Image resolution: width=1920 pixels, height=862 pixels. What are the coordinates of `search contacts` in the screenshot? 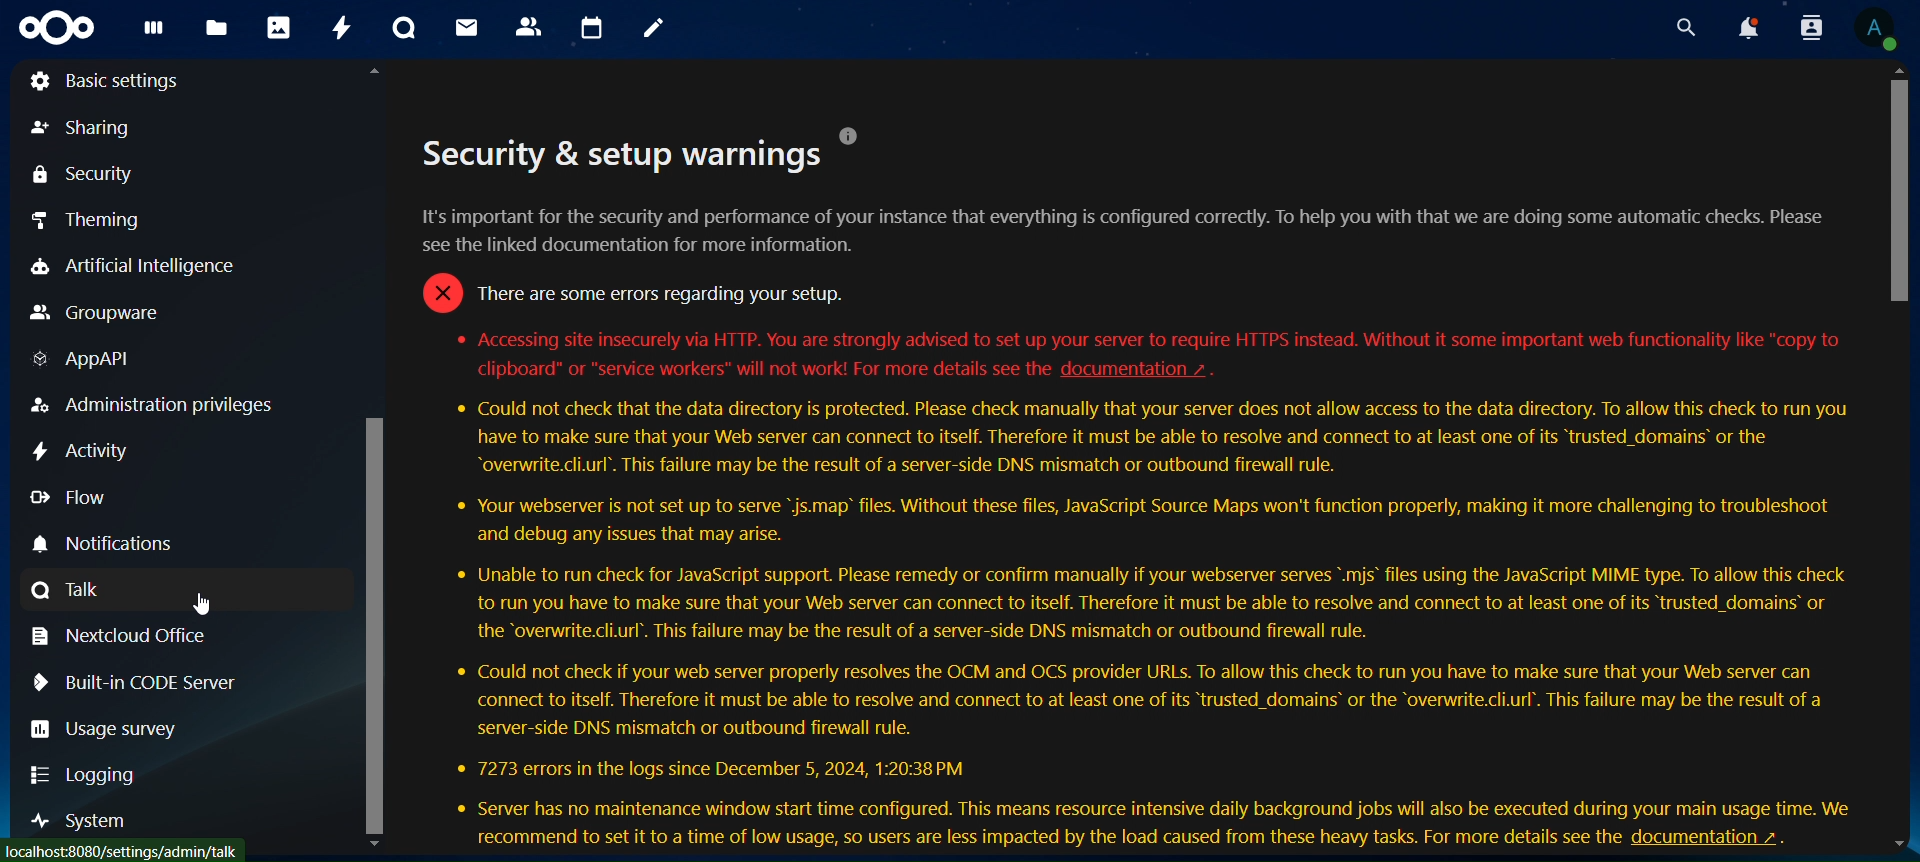 It's located at (1808, 28).